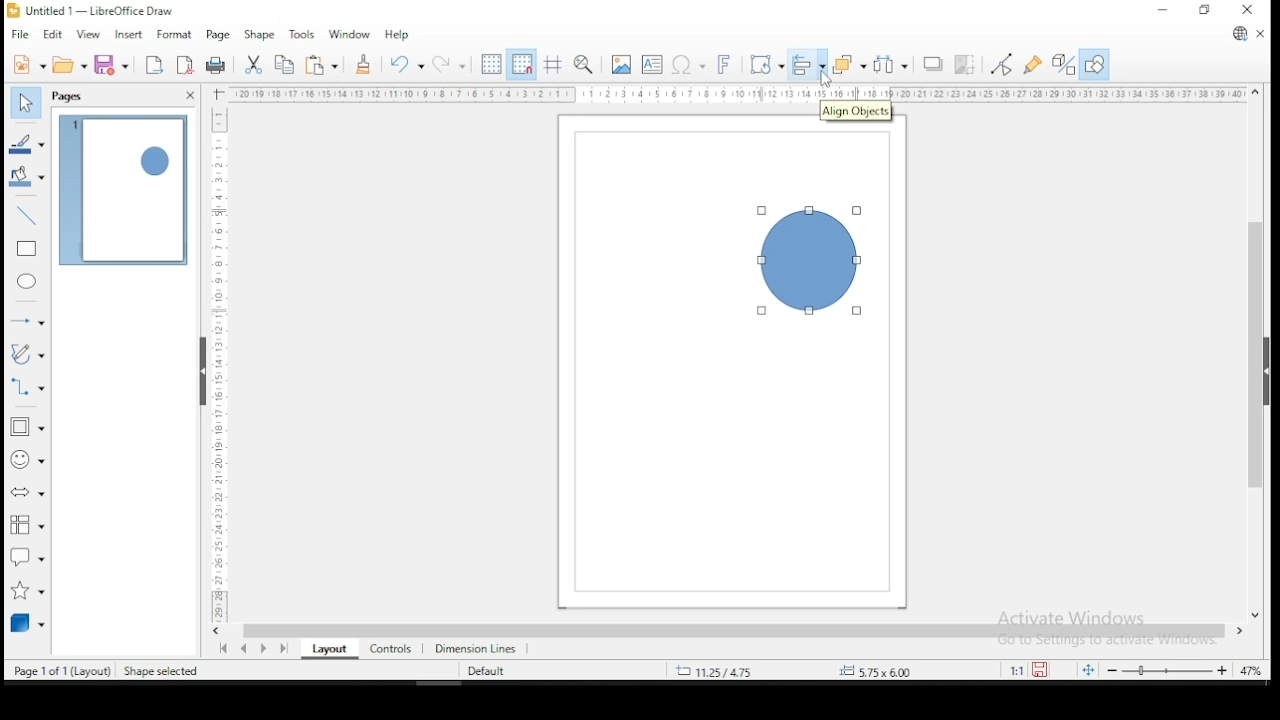 The width and height of the screenshot is (1280, 720). What do you see at coordinates (70, 97) in the screenshot?
I see `pages` at bounding box center [70, 97].